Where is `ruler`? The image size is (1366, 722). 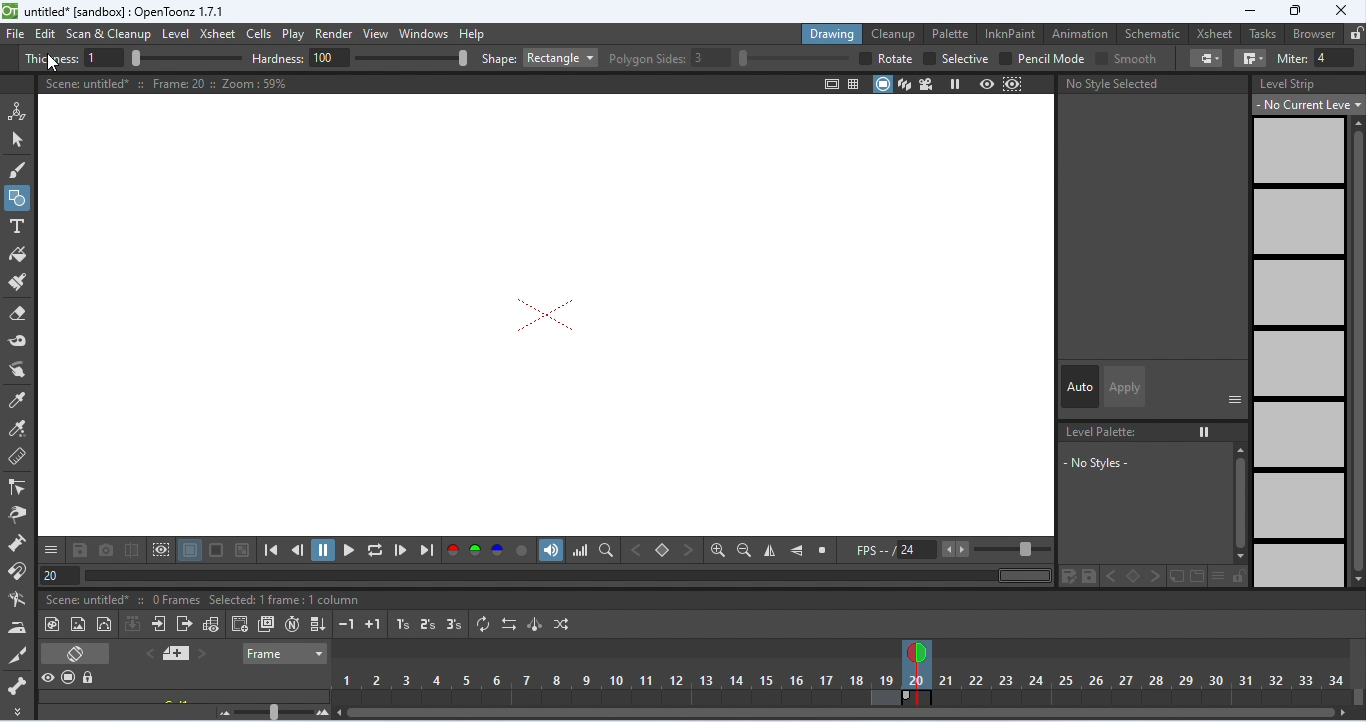 ruler is located at coordinates (18, 456).